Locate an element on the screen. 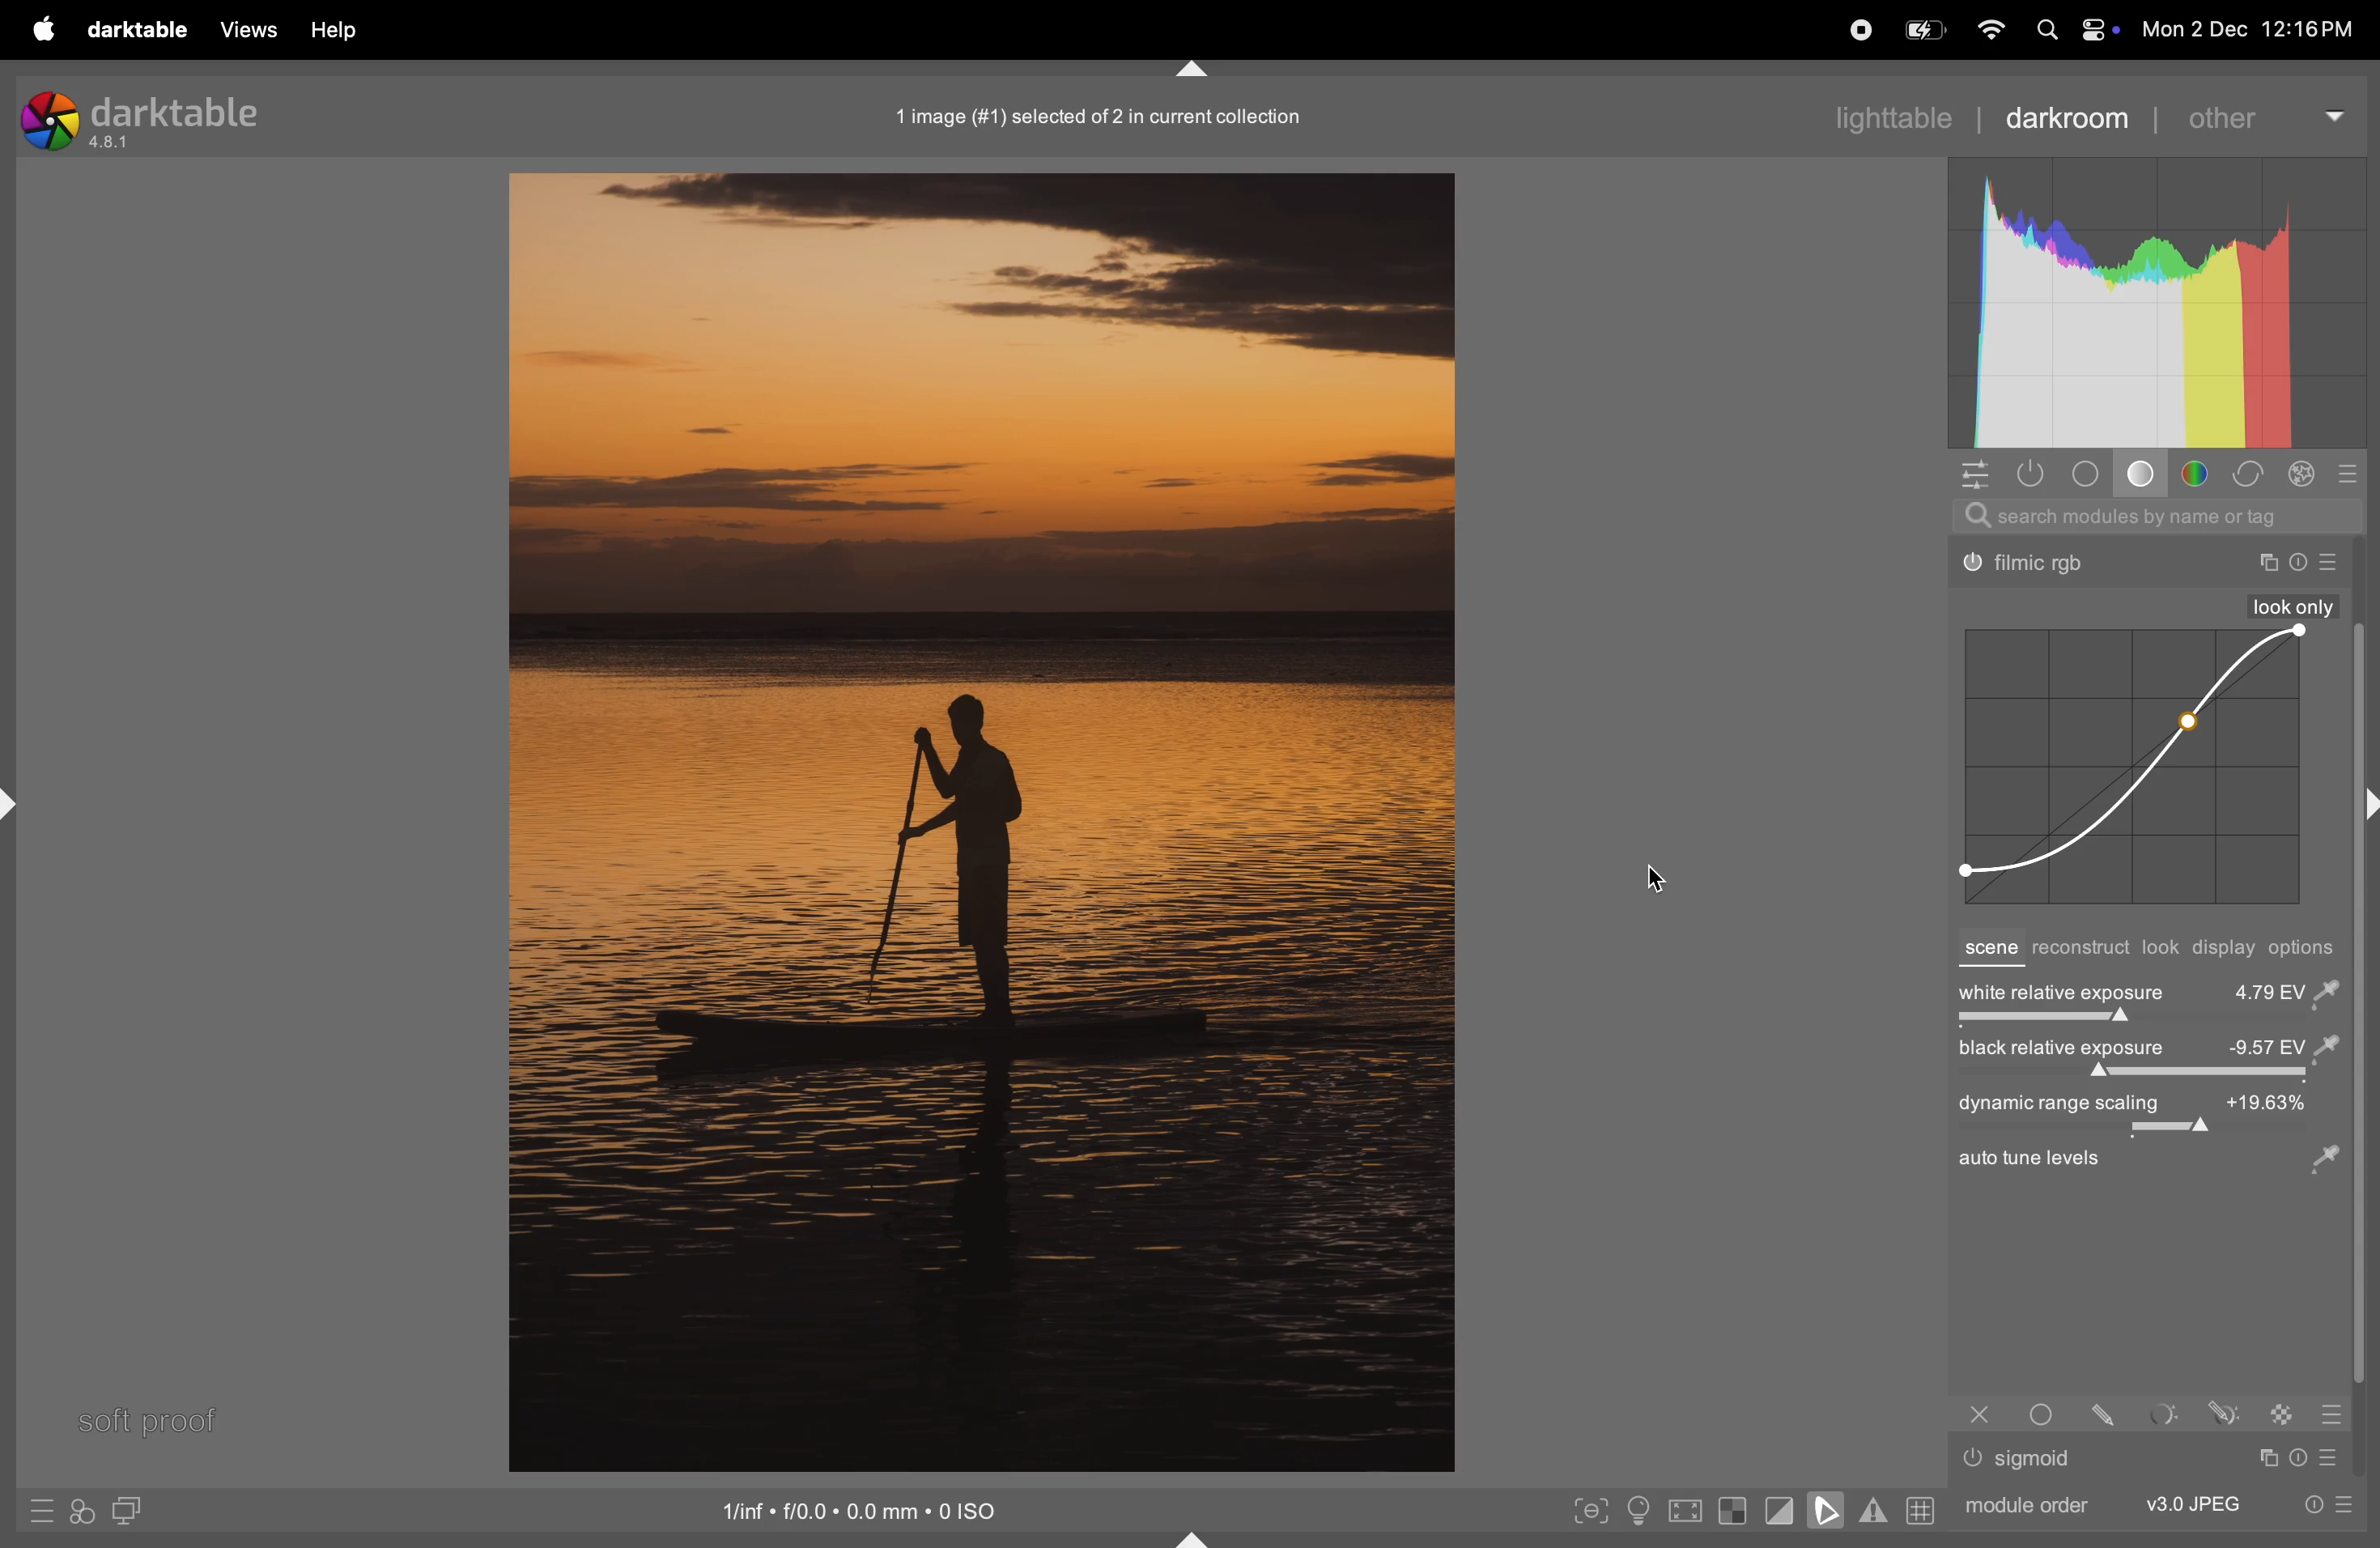  black exposure is located at coordinates (2145, 1049).